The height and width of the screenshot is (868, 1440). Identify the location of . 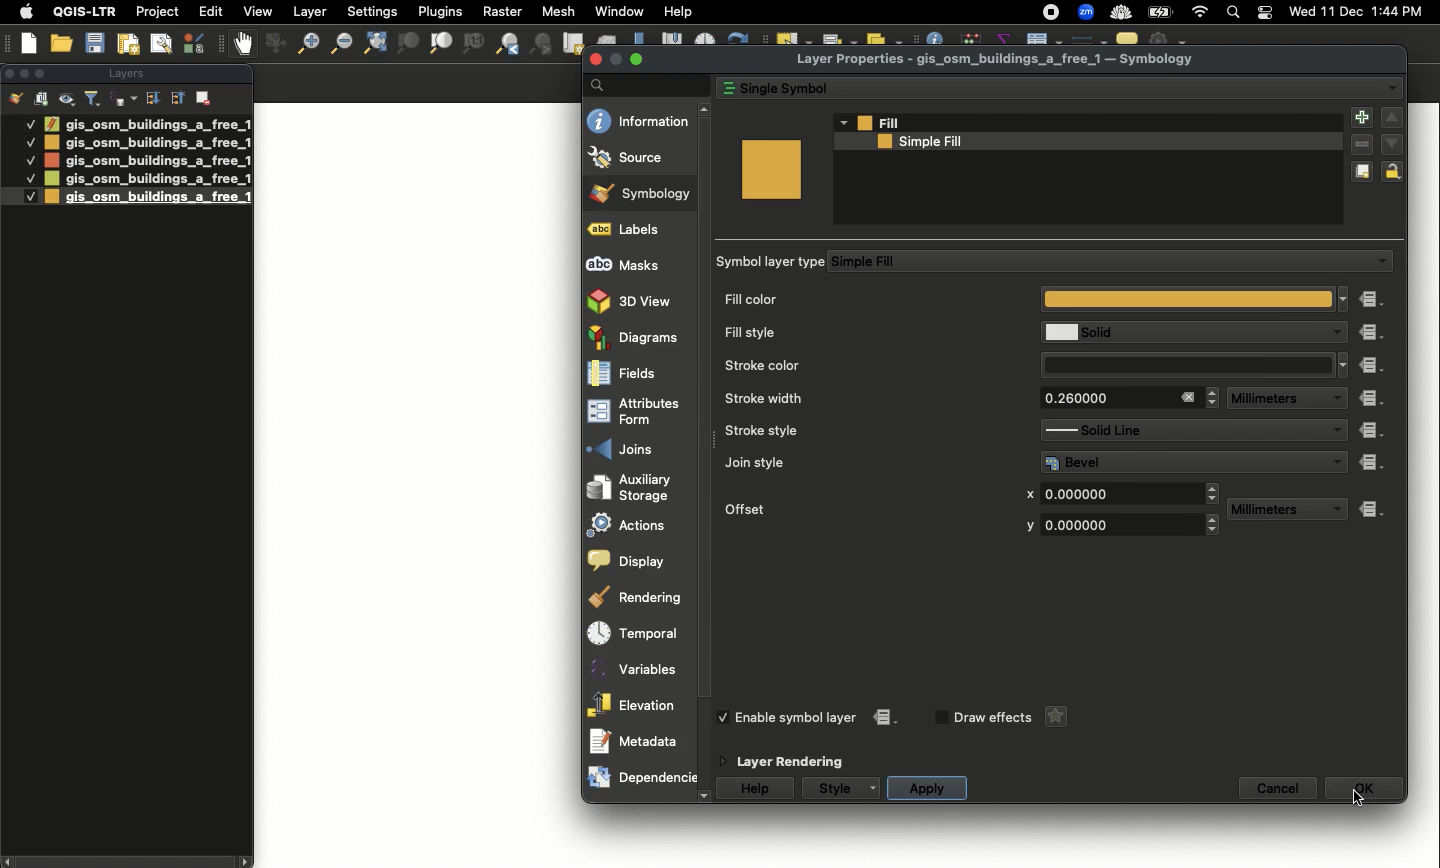
(1373, 508).